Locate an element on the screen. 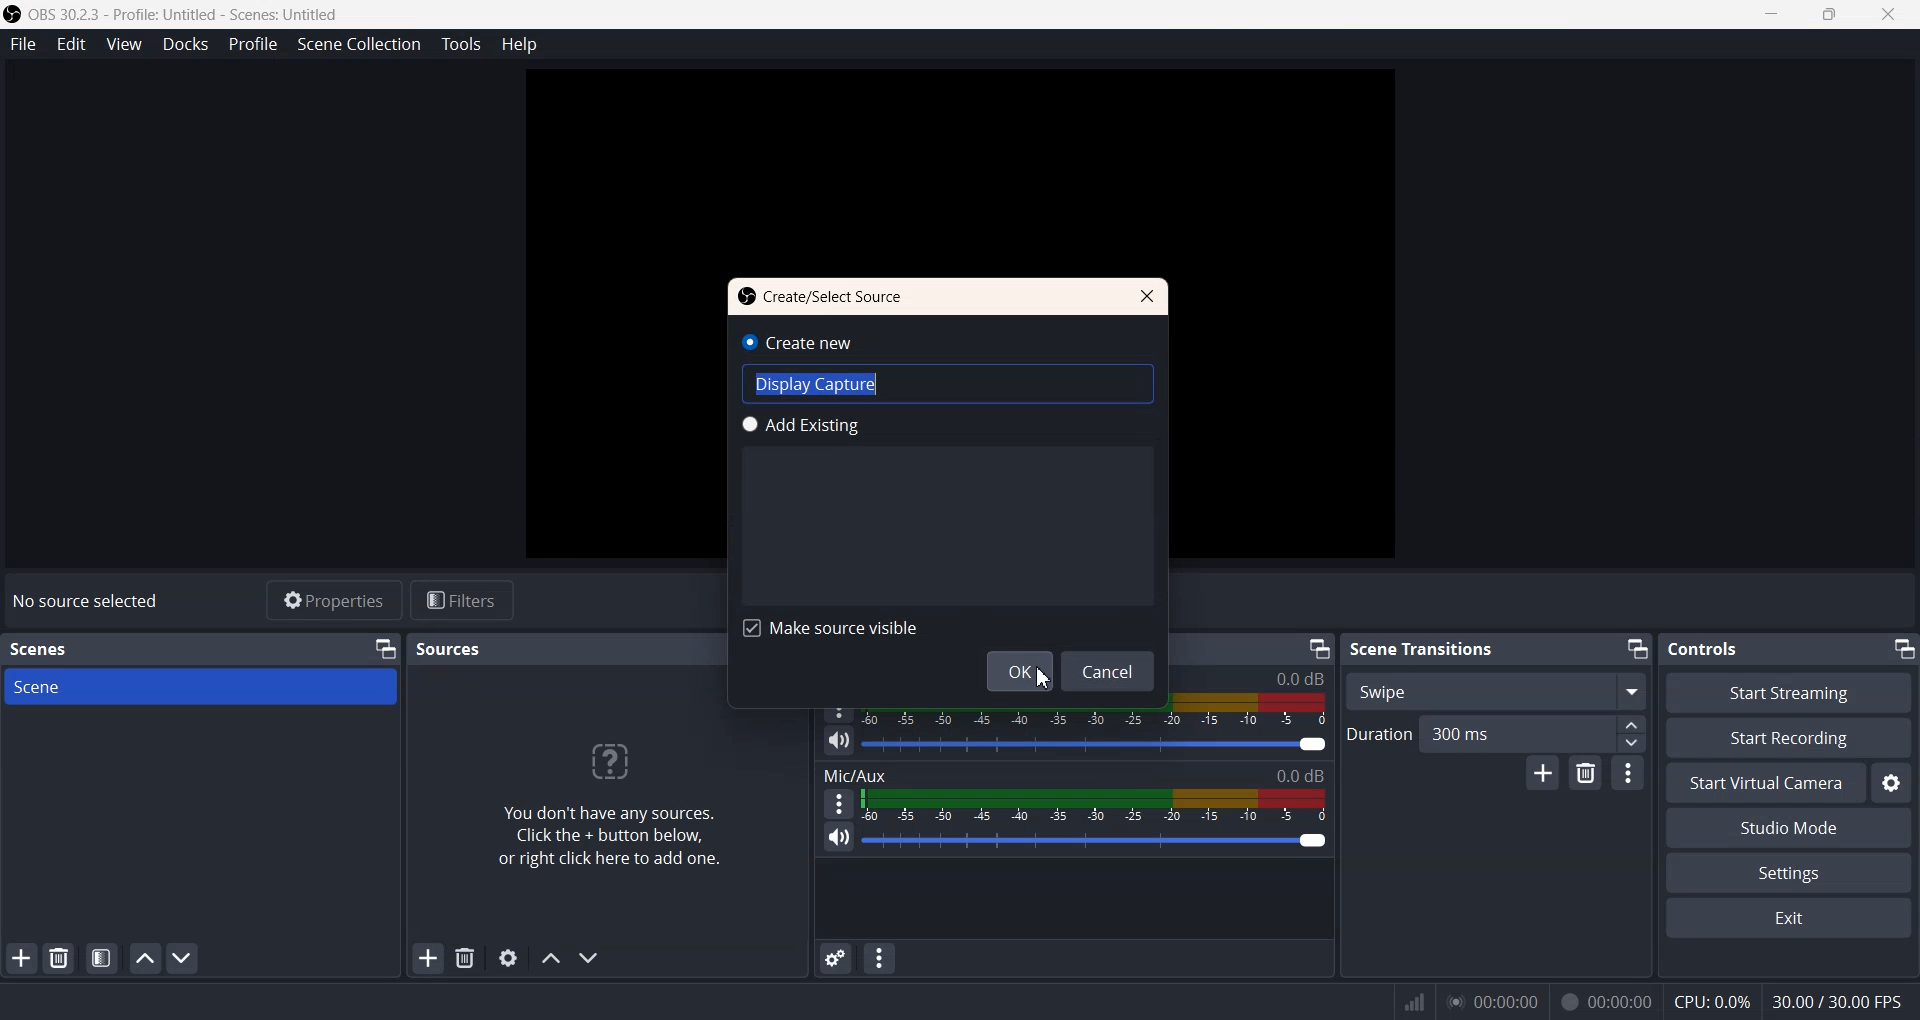 This screenshot has width=1920, height=1020. Filters is located at coordinates (461, 600).